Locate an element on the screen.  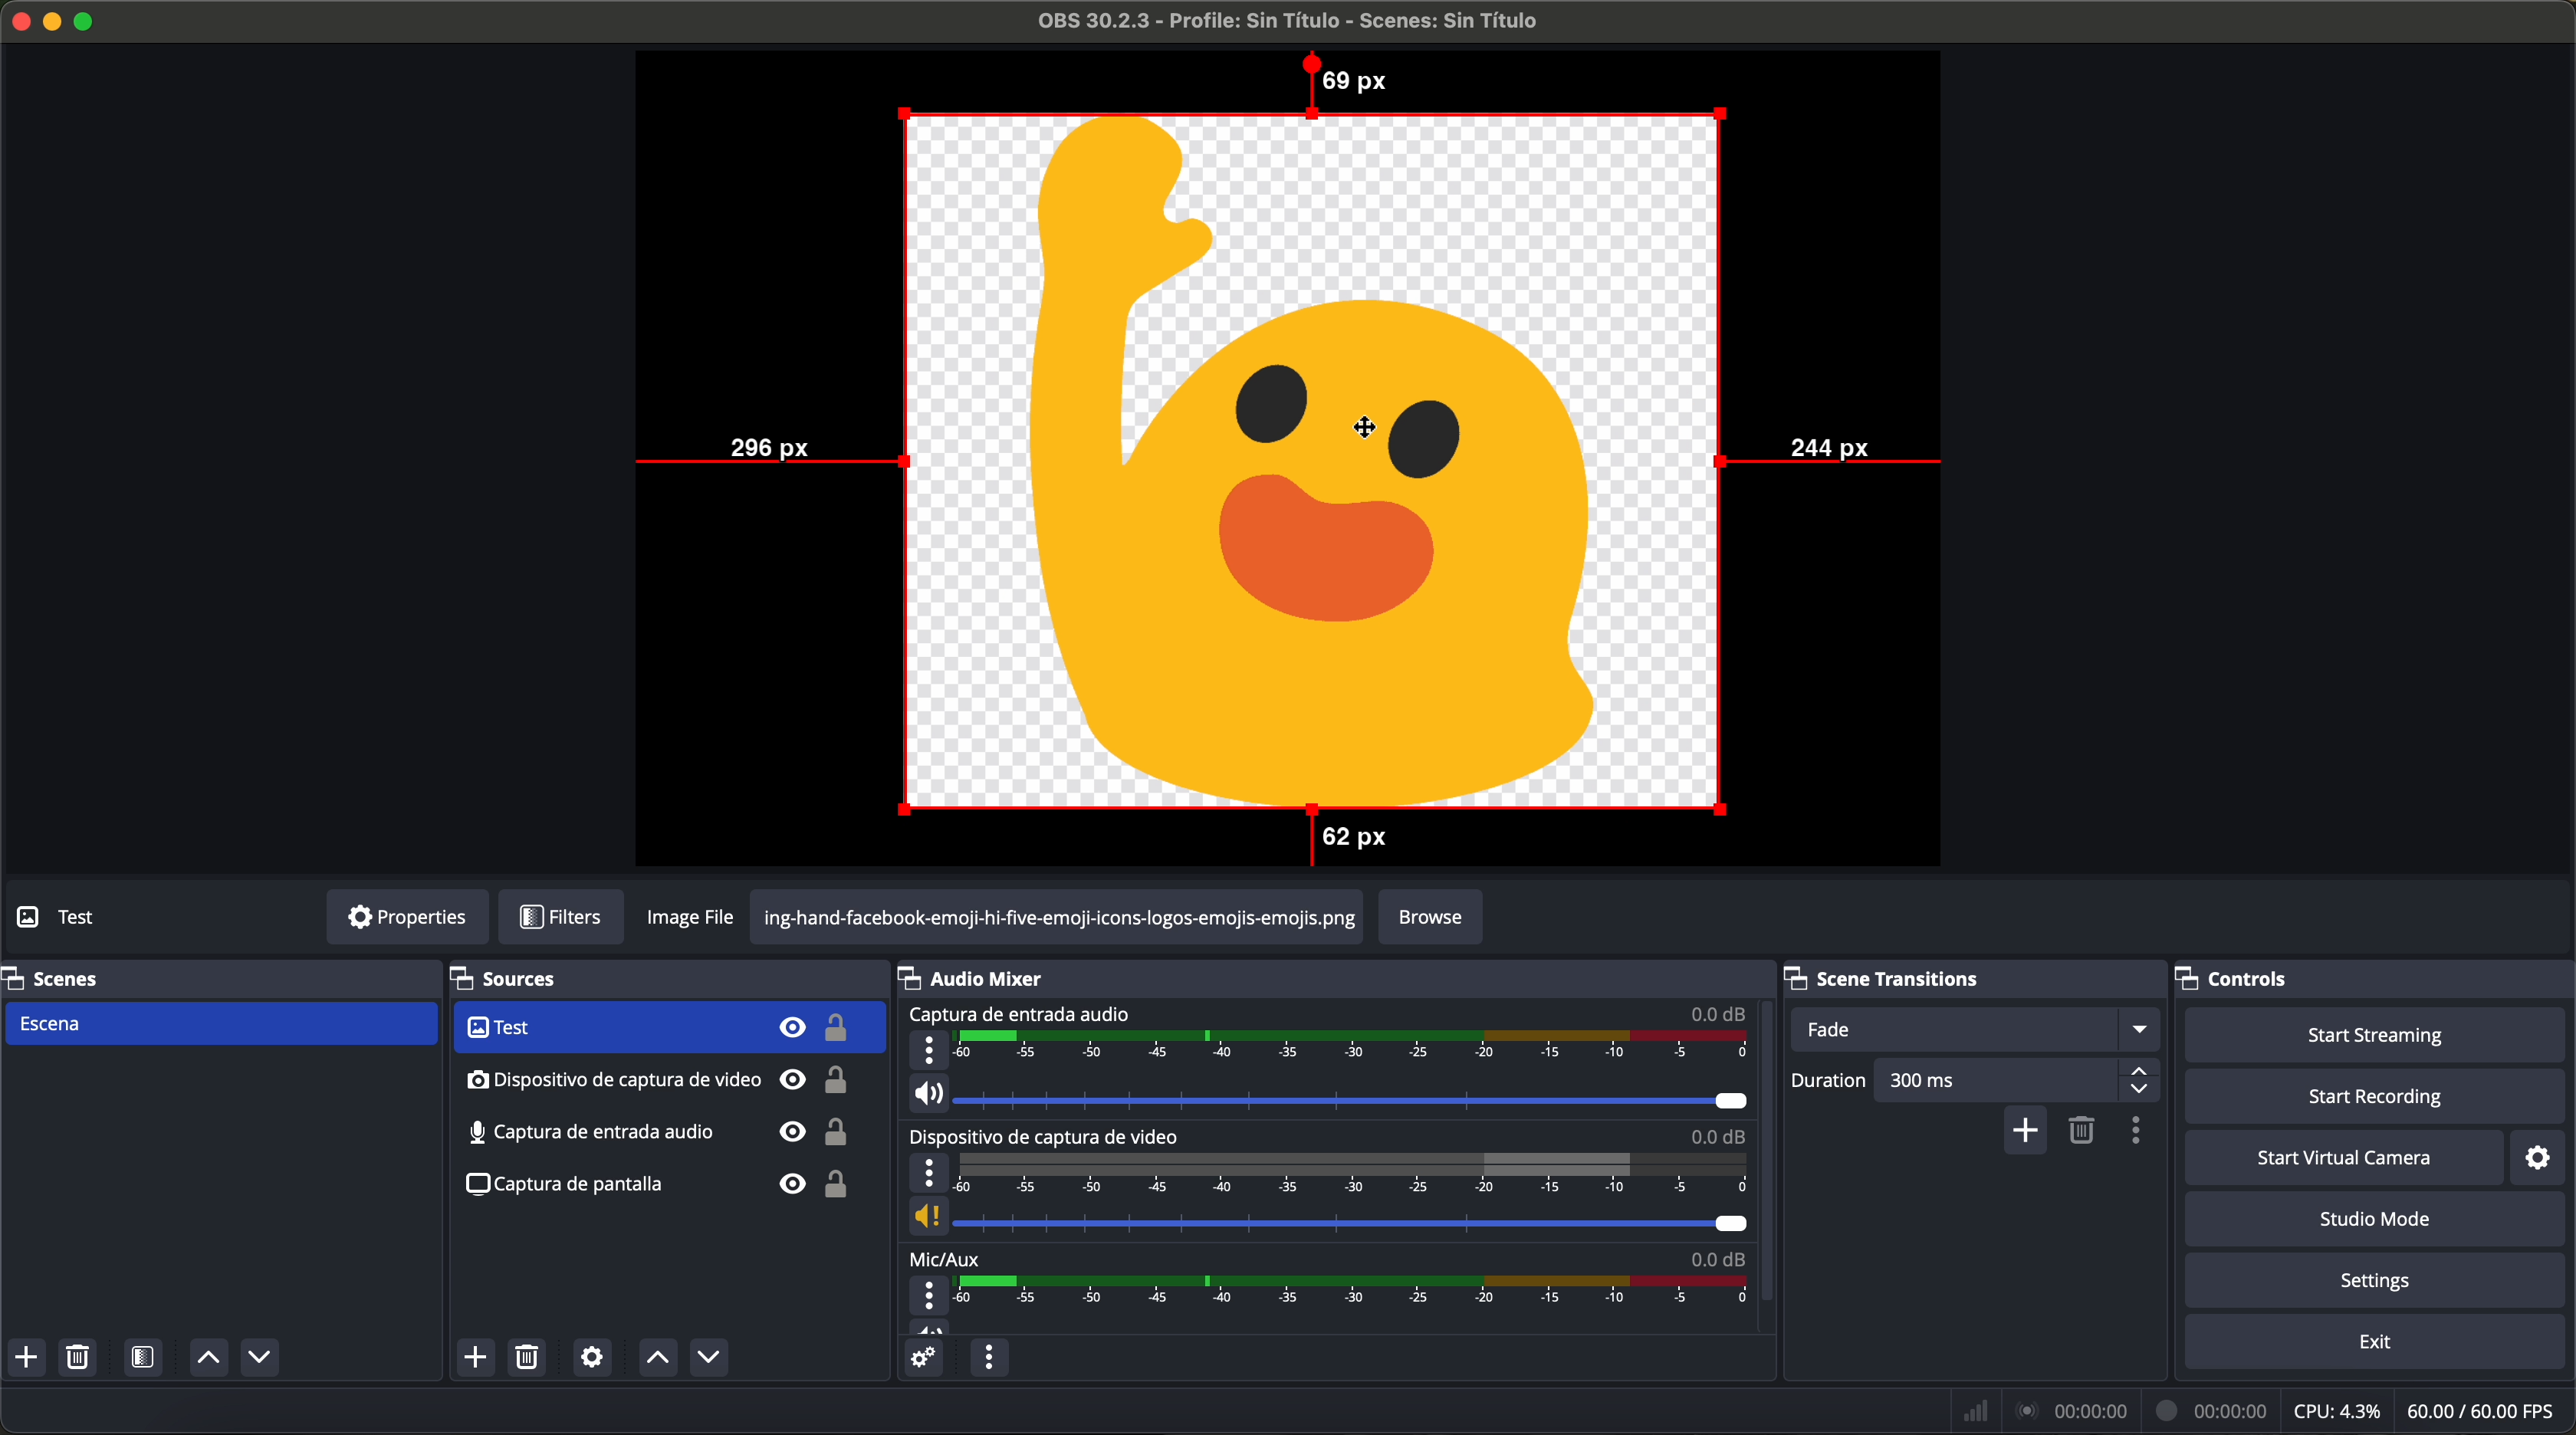
start streaming is located at coordinates (2368, 1033).